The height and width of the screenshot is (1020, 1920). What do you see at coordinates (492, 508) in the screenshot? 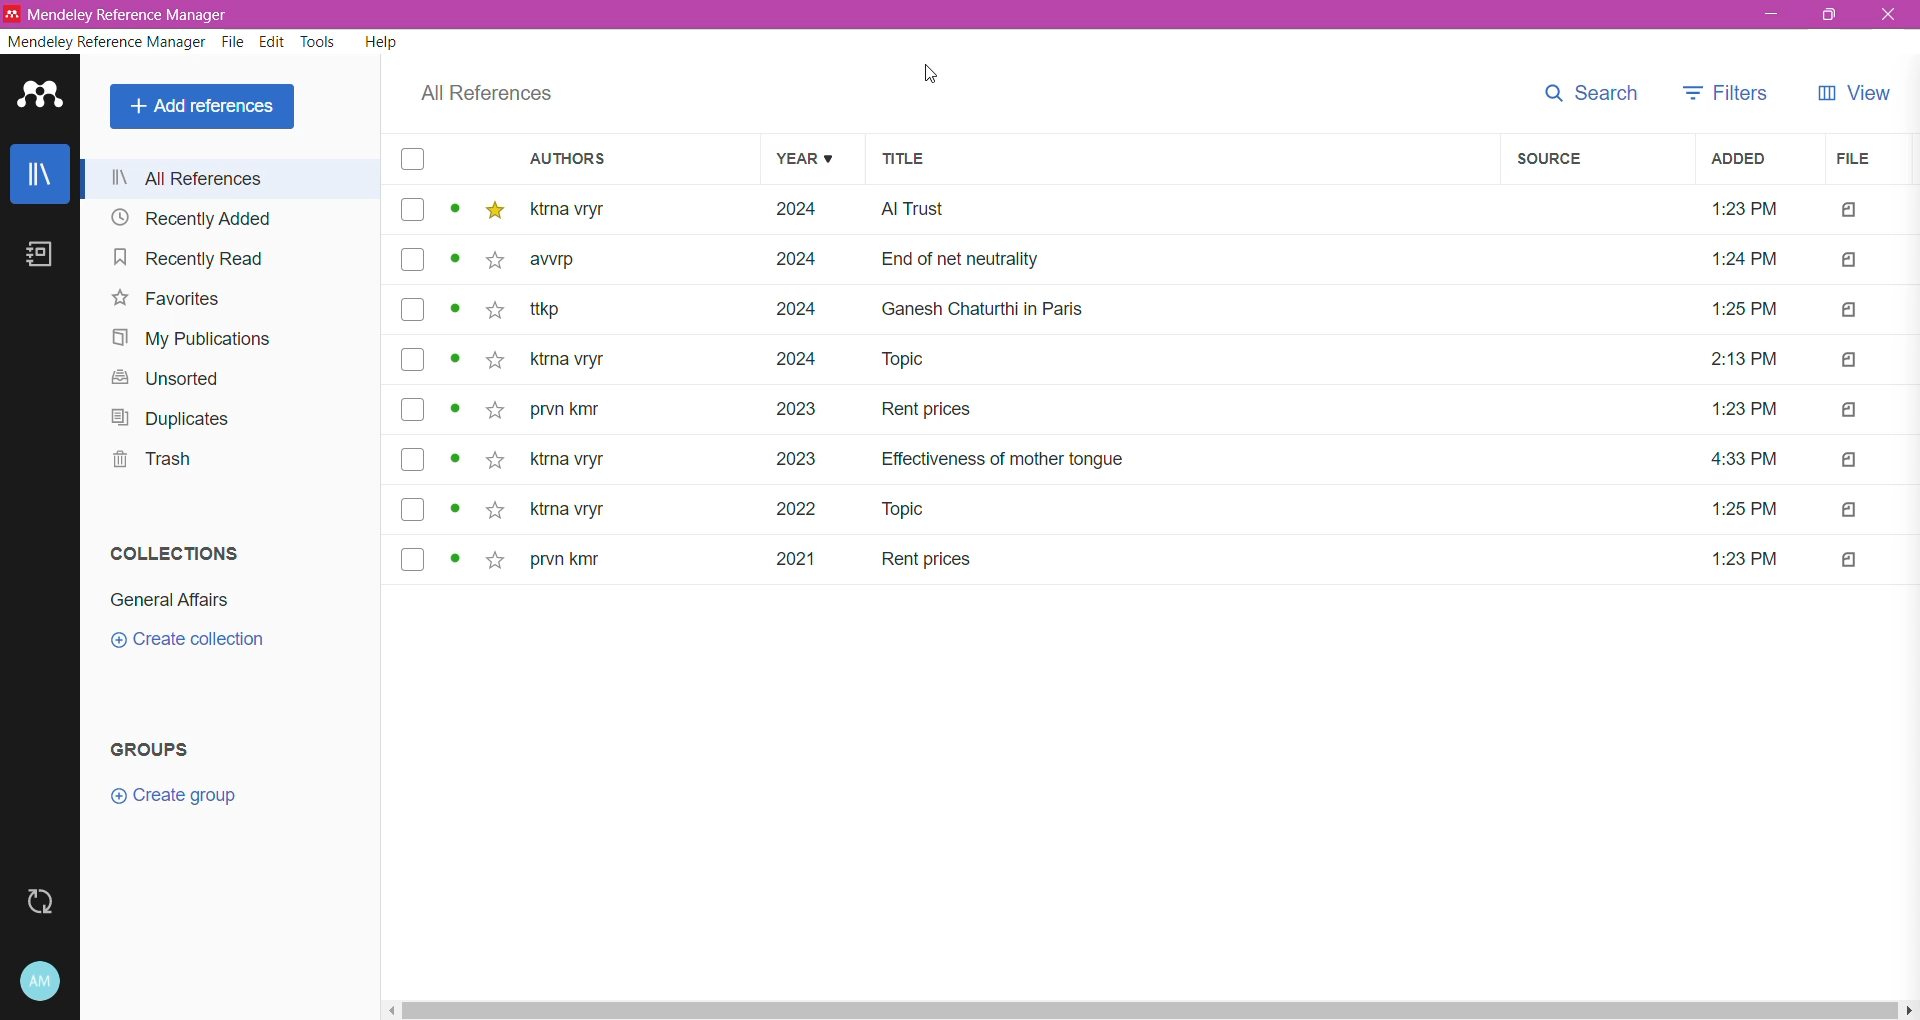
I see `click to add to favorites` at bounding box center [492, 508].